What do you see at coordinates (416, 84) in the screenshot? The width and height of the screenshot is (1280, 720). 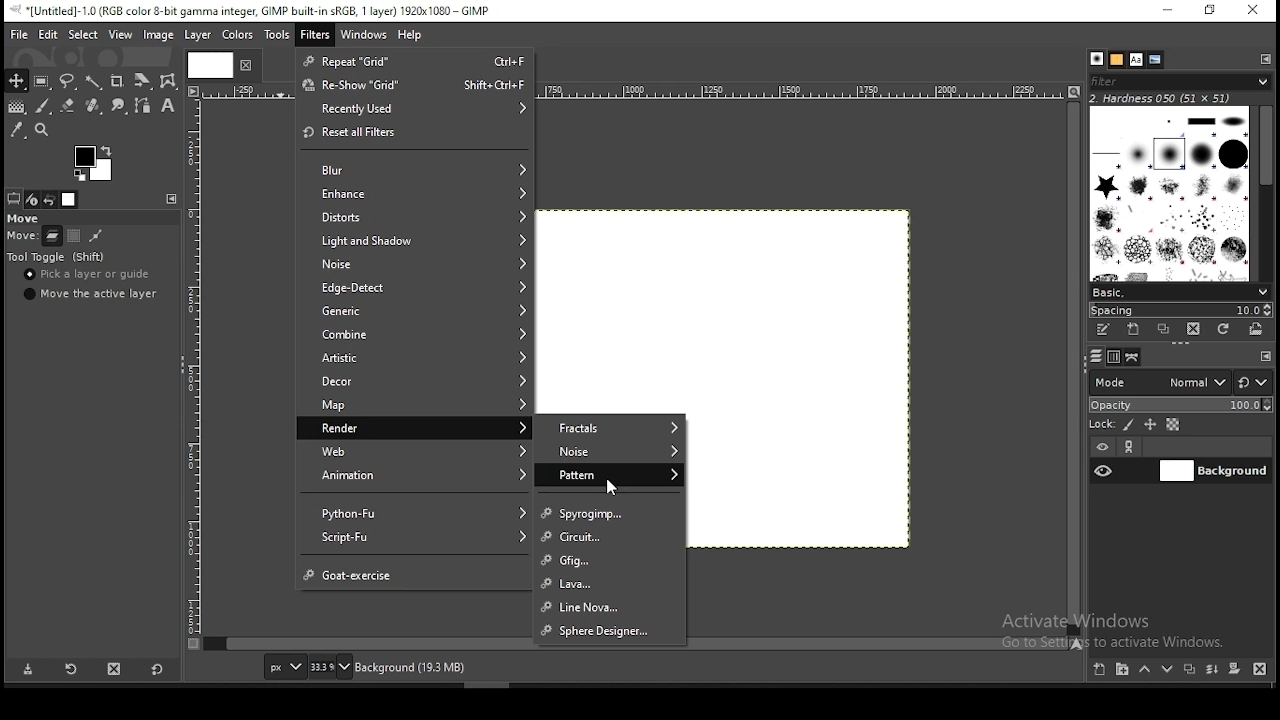 I see `reshow` at bounding box center [416, 84].